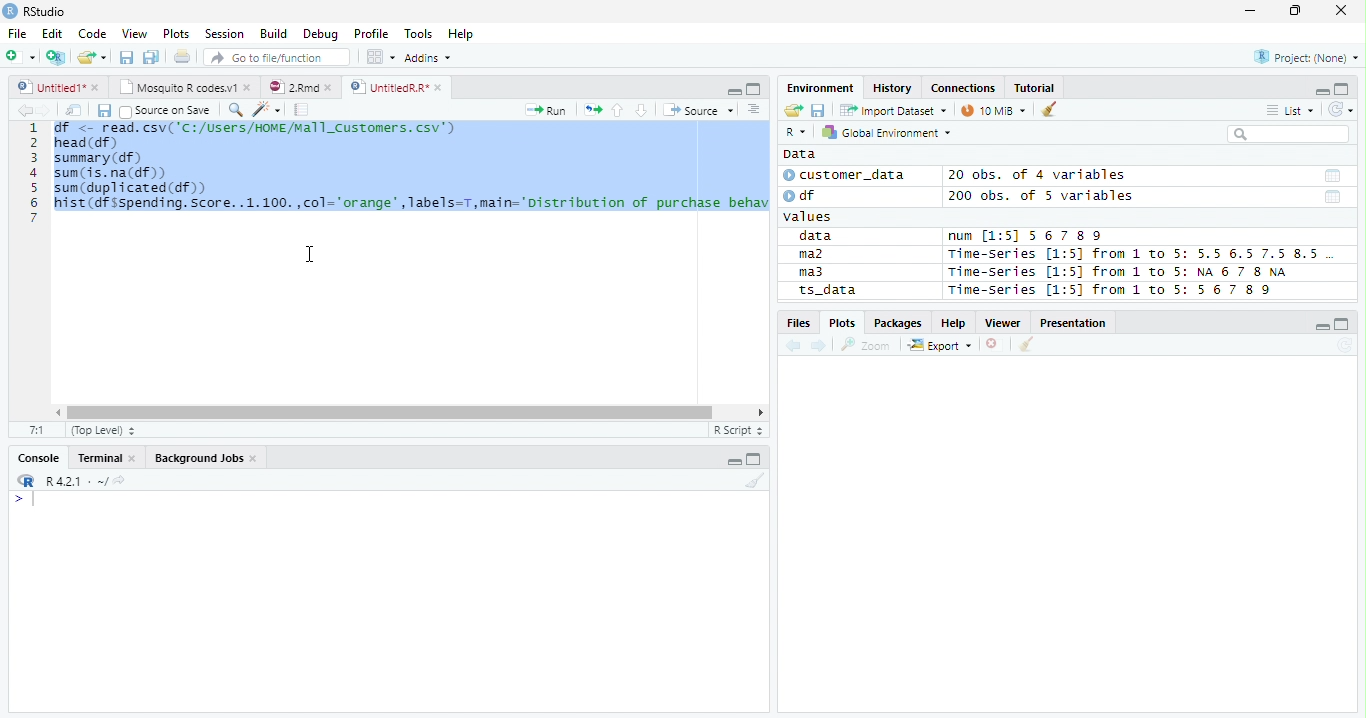 This screenshot has height=718, width=1366. I want to click on Show document outline, so click(752, 109).